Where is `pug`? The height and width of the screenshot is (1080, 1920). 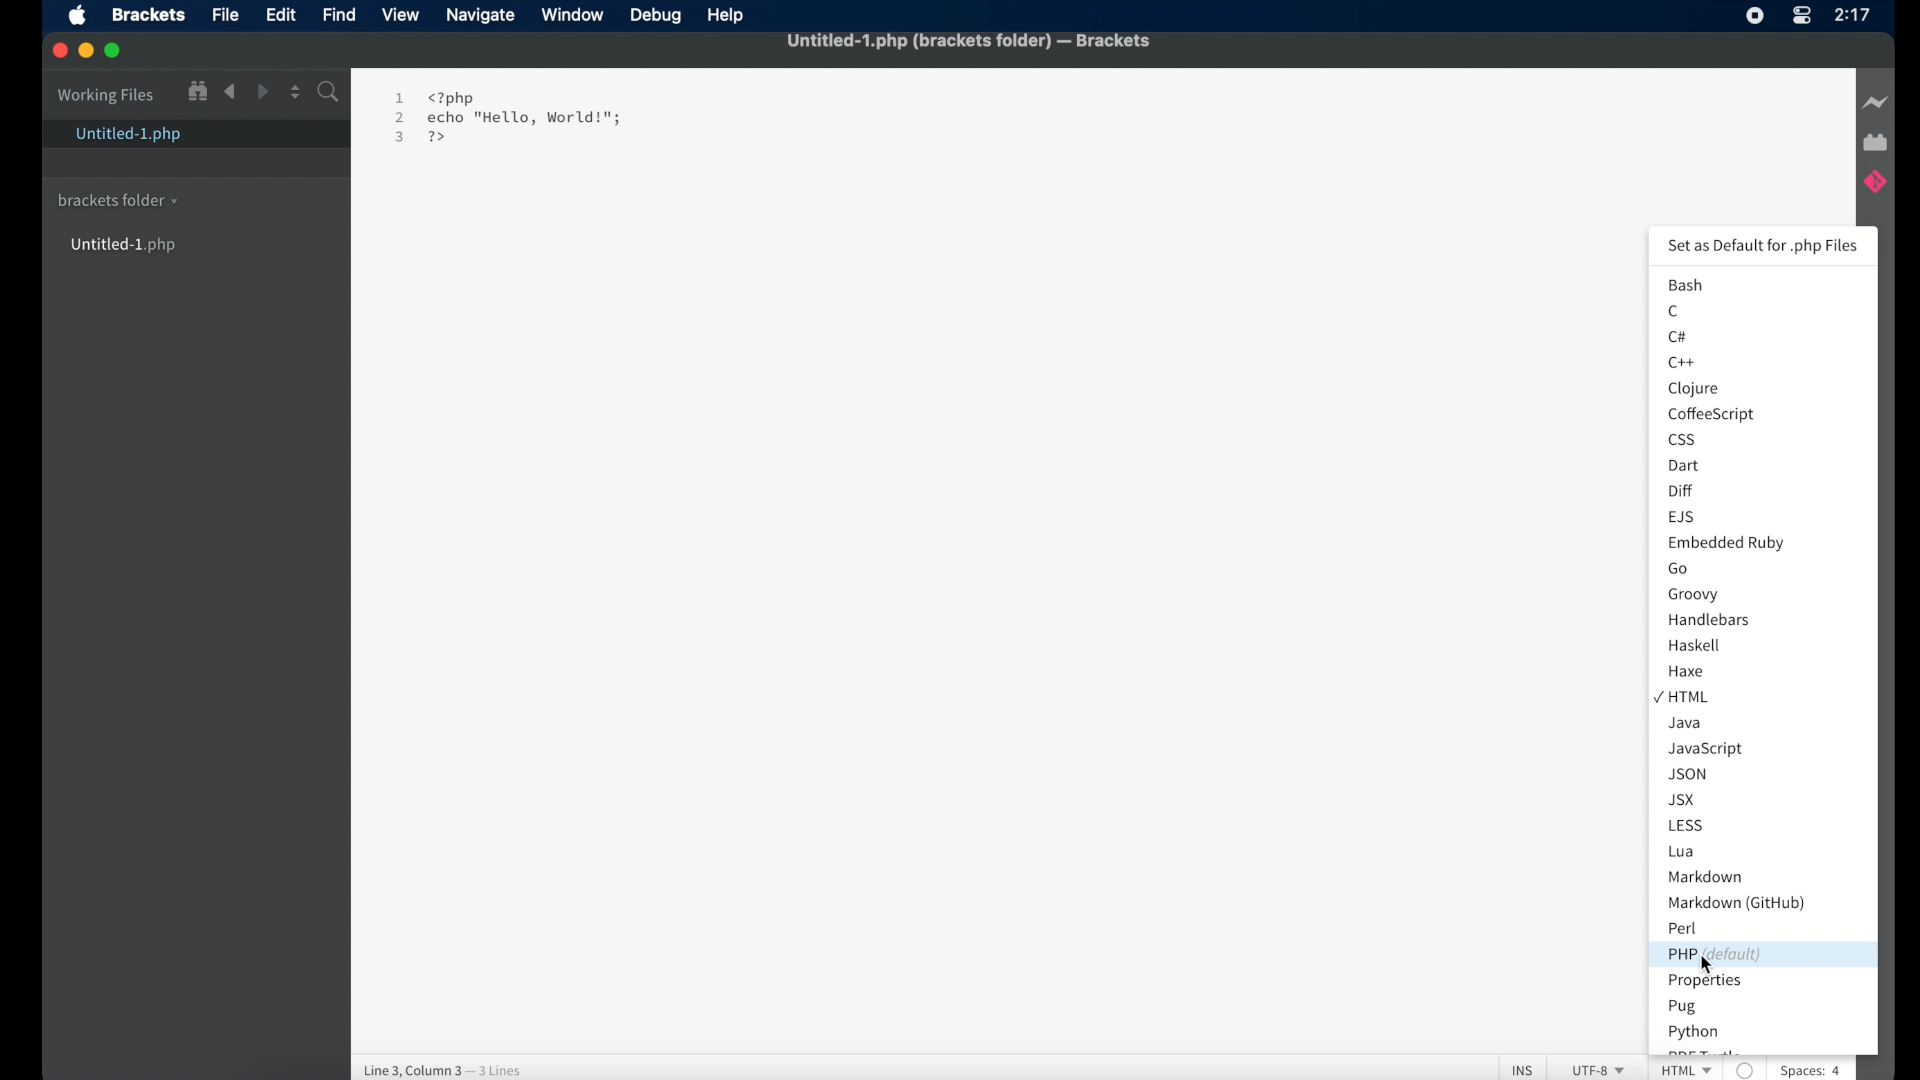
pug is located at coordinates (1685, 1008).